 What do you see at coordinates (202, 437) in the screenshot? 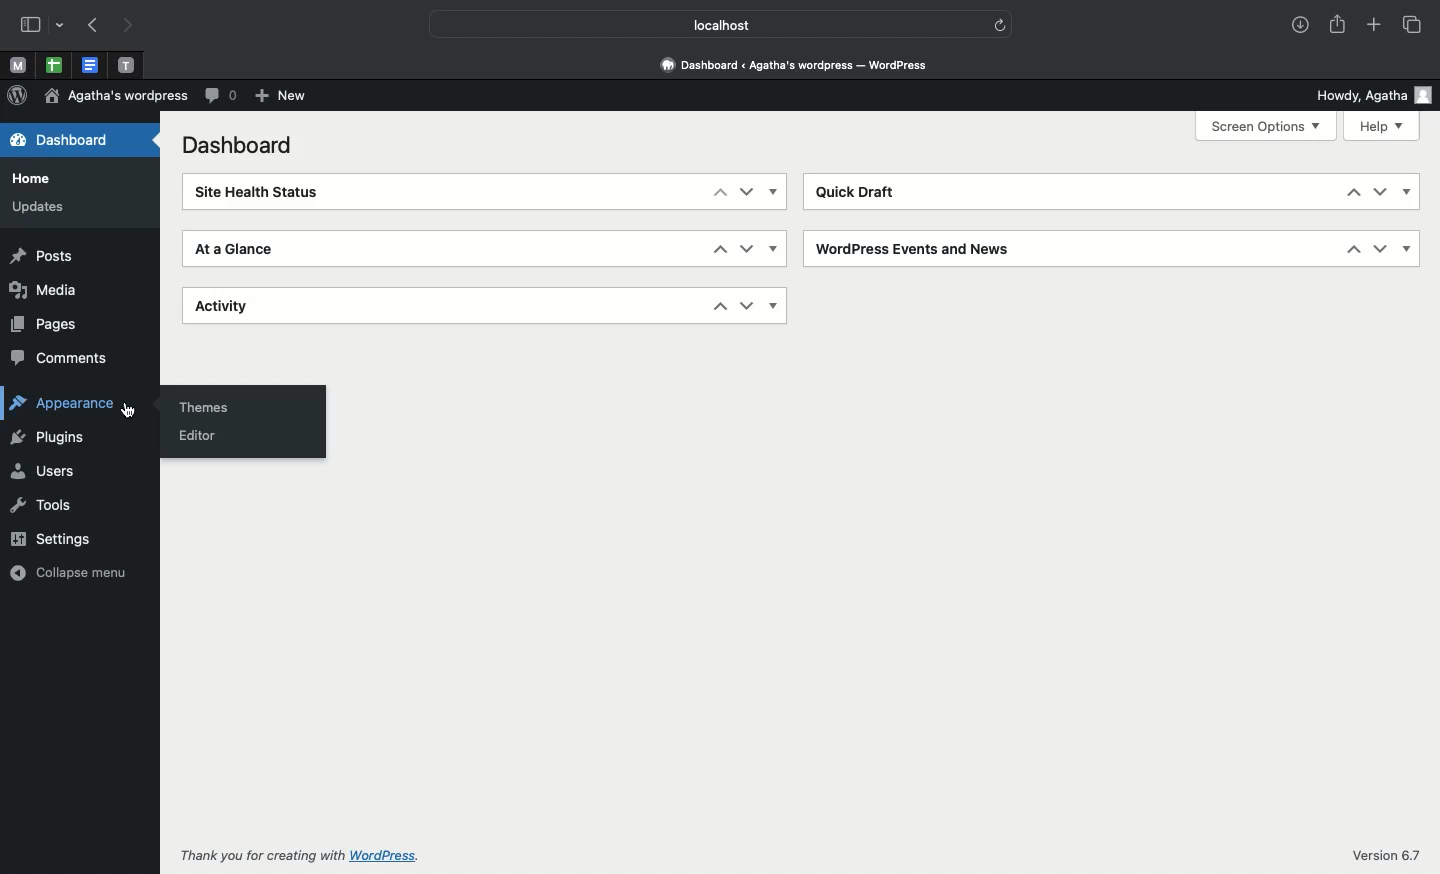
I see `Editor` at bounding box center [202, 437].